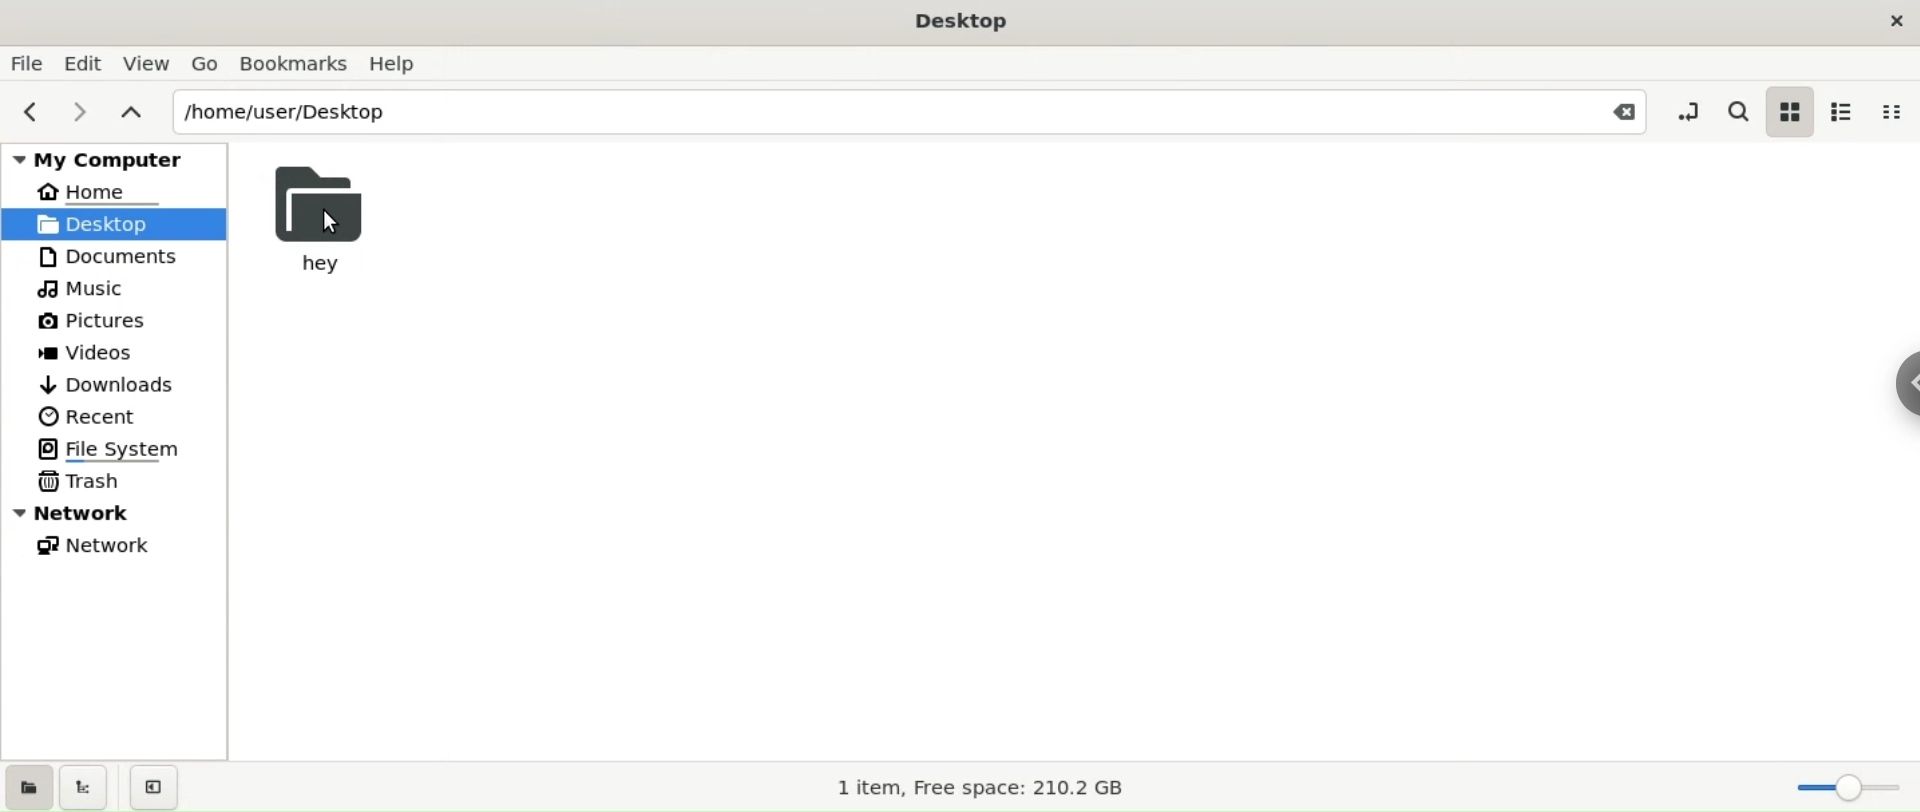 Image resolution: width=1920 pixels, height=812 pixels. I want to click on list view, so click(1842, 109).